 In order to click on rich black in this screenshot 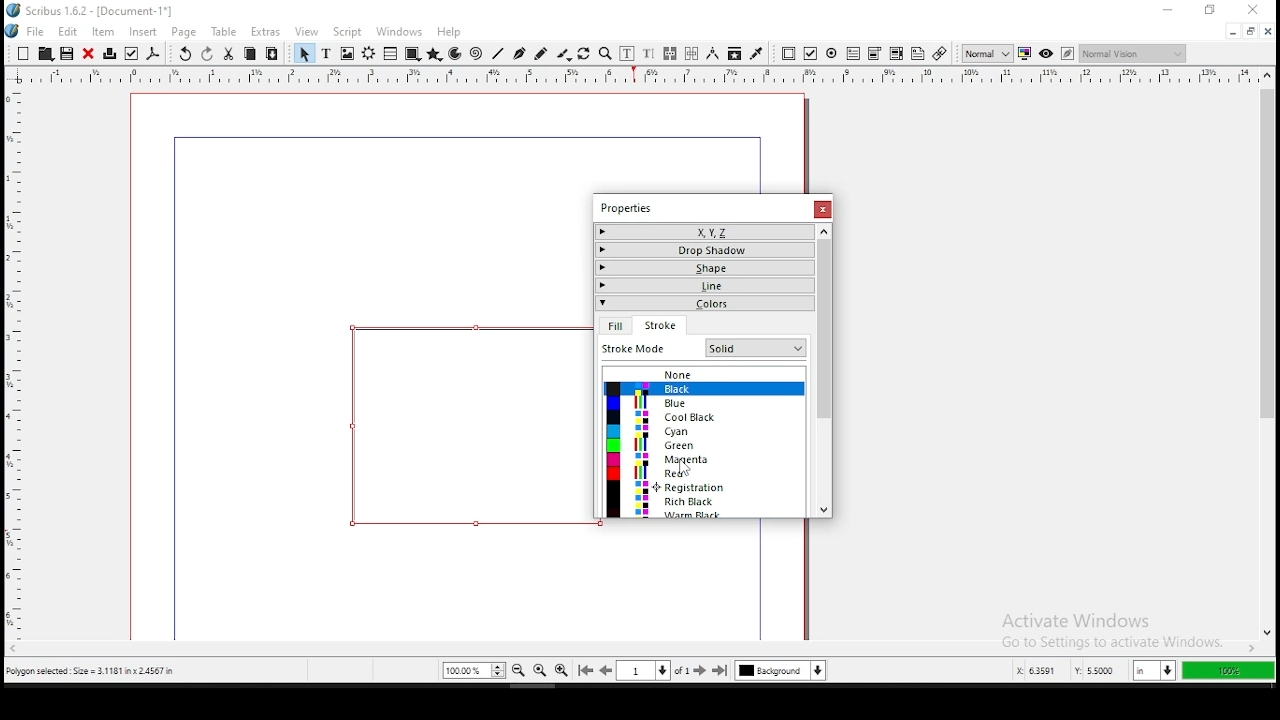, I will do `click(706, 501)`.